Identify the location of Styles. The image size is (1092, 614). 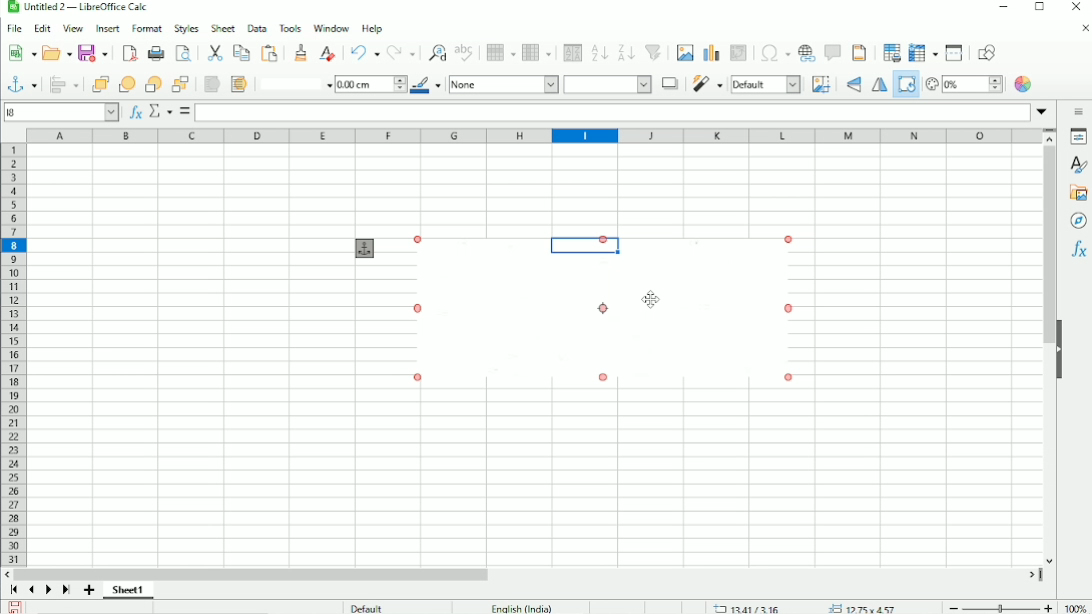
(1078, 165).